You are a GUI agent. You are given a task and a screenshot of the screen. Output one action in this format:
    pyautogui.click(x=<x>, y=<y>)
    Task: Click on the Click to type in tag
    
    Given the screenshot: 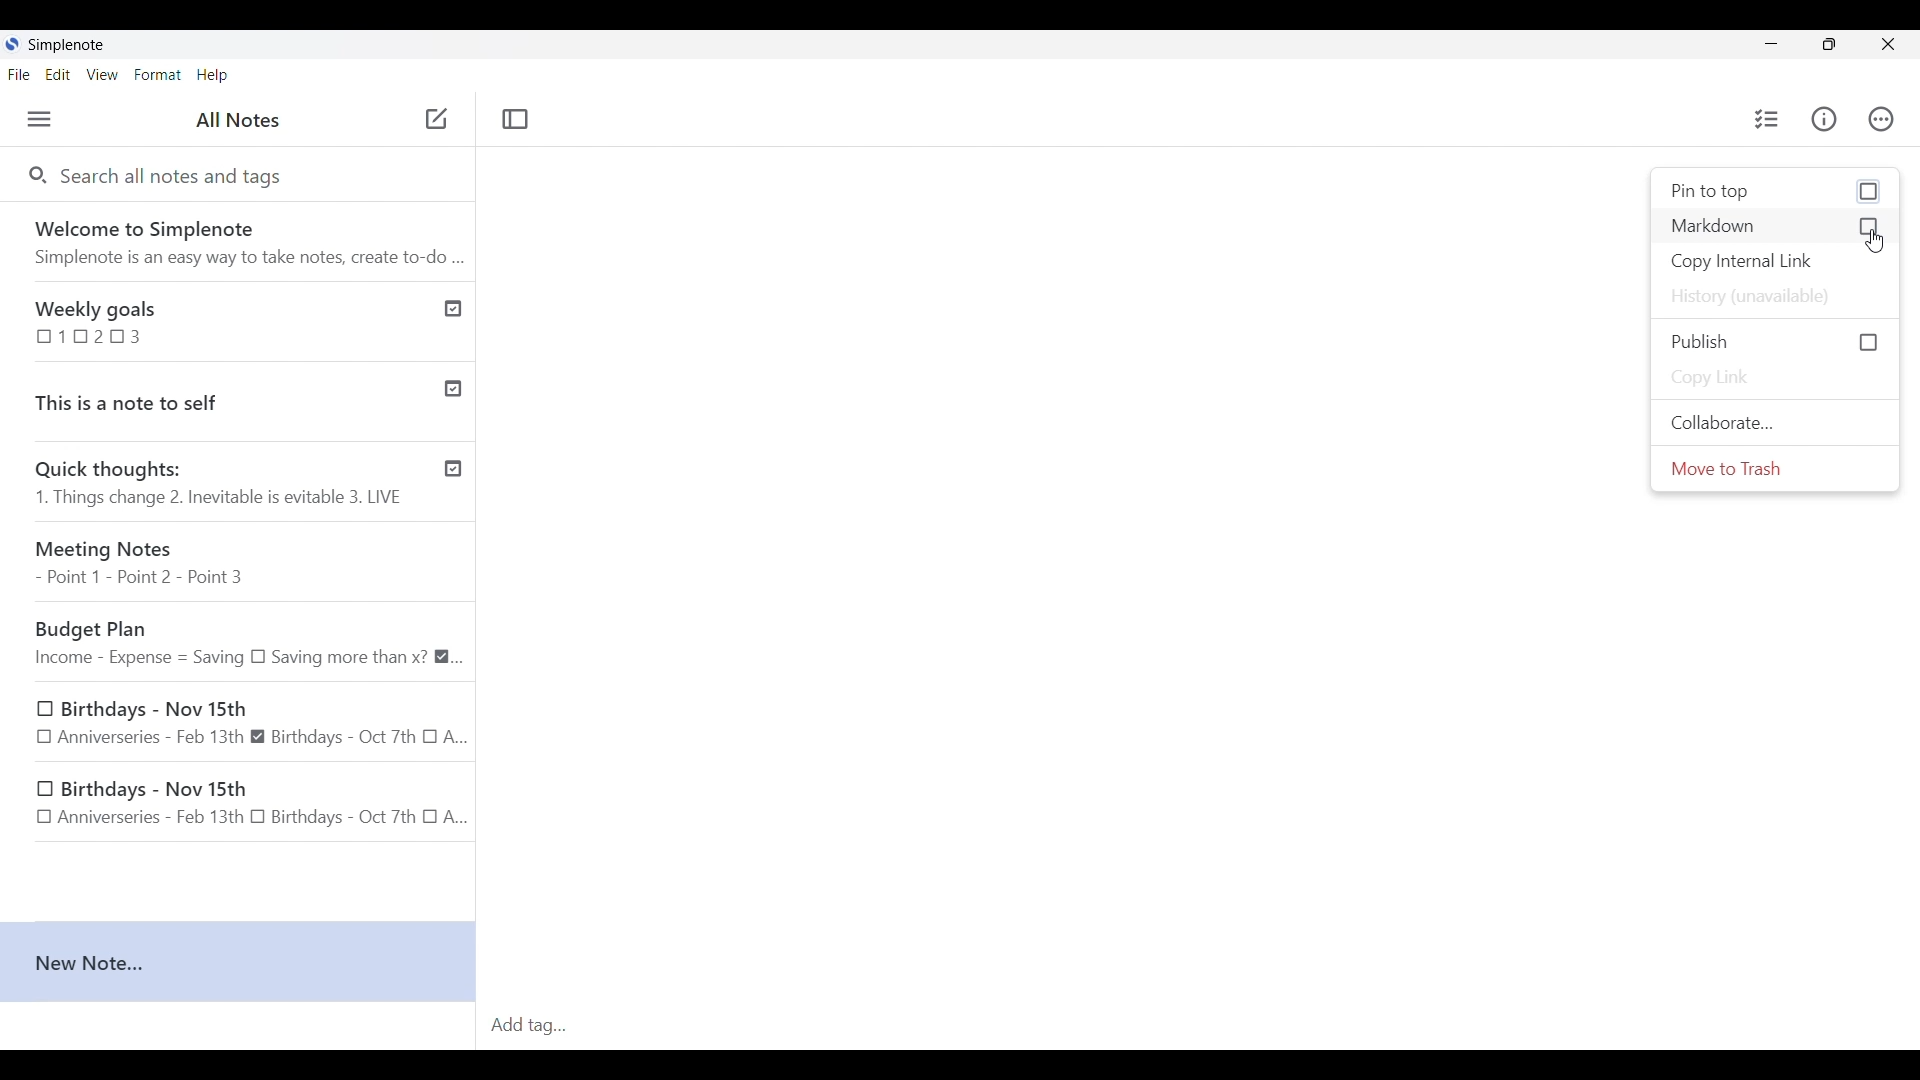 What is the action you would take?
    pyautogui.click(x=1200, y=1026)
    